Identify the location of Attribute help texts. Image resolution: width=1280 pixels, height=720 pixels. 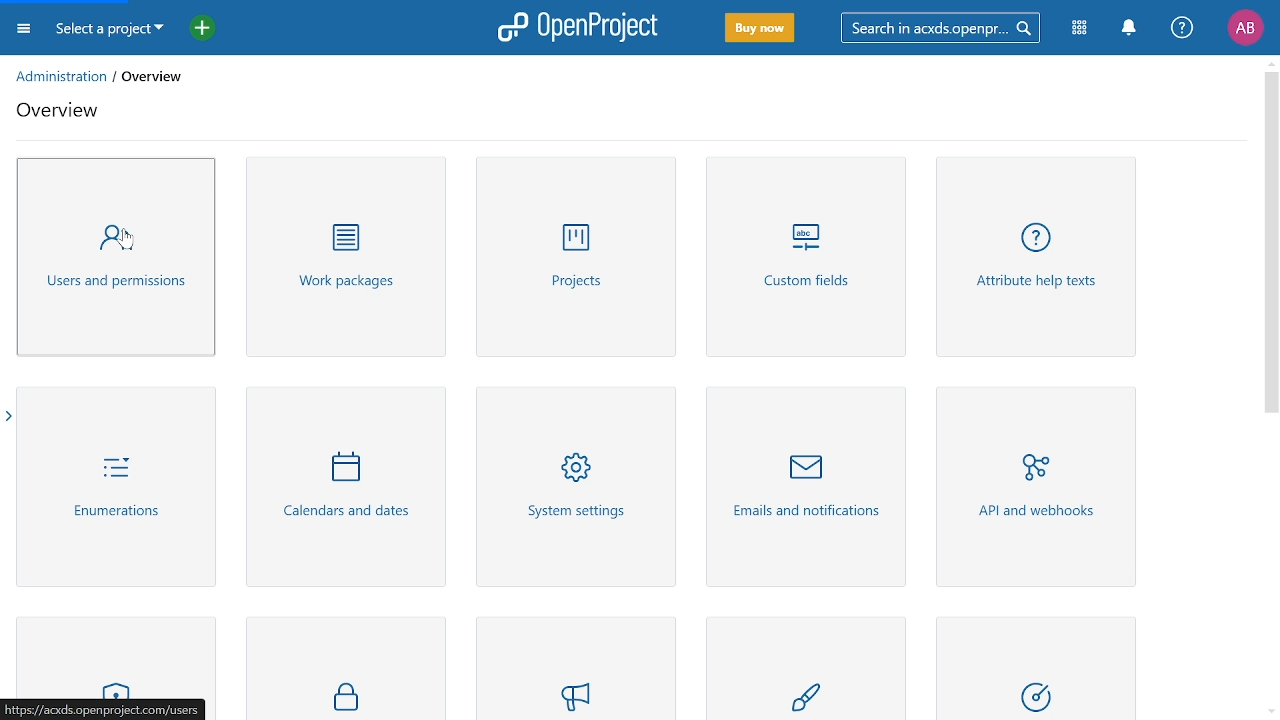
(1040, 261).